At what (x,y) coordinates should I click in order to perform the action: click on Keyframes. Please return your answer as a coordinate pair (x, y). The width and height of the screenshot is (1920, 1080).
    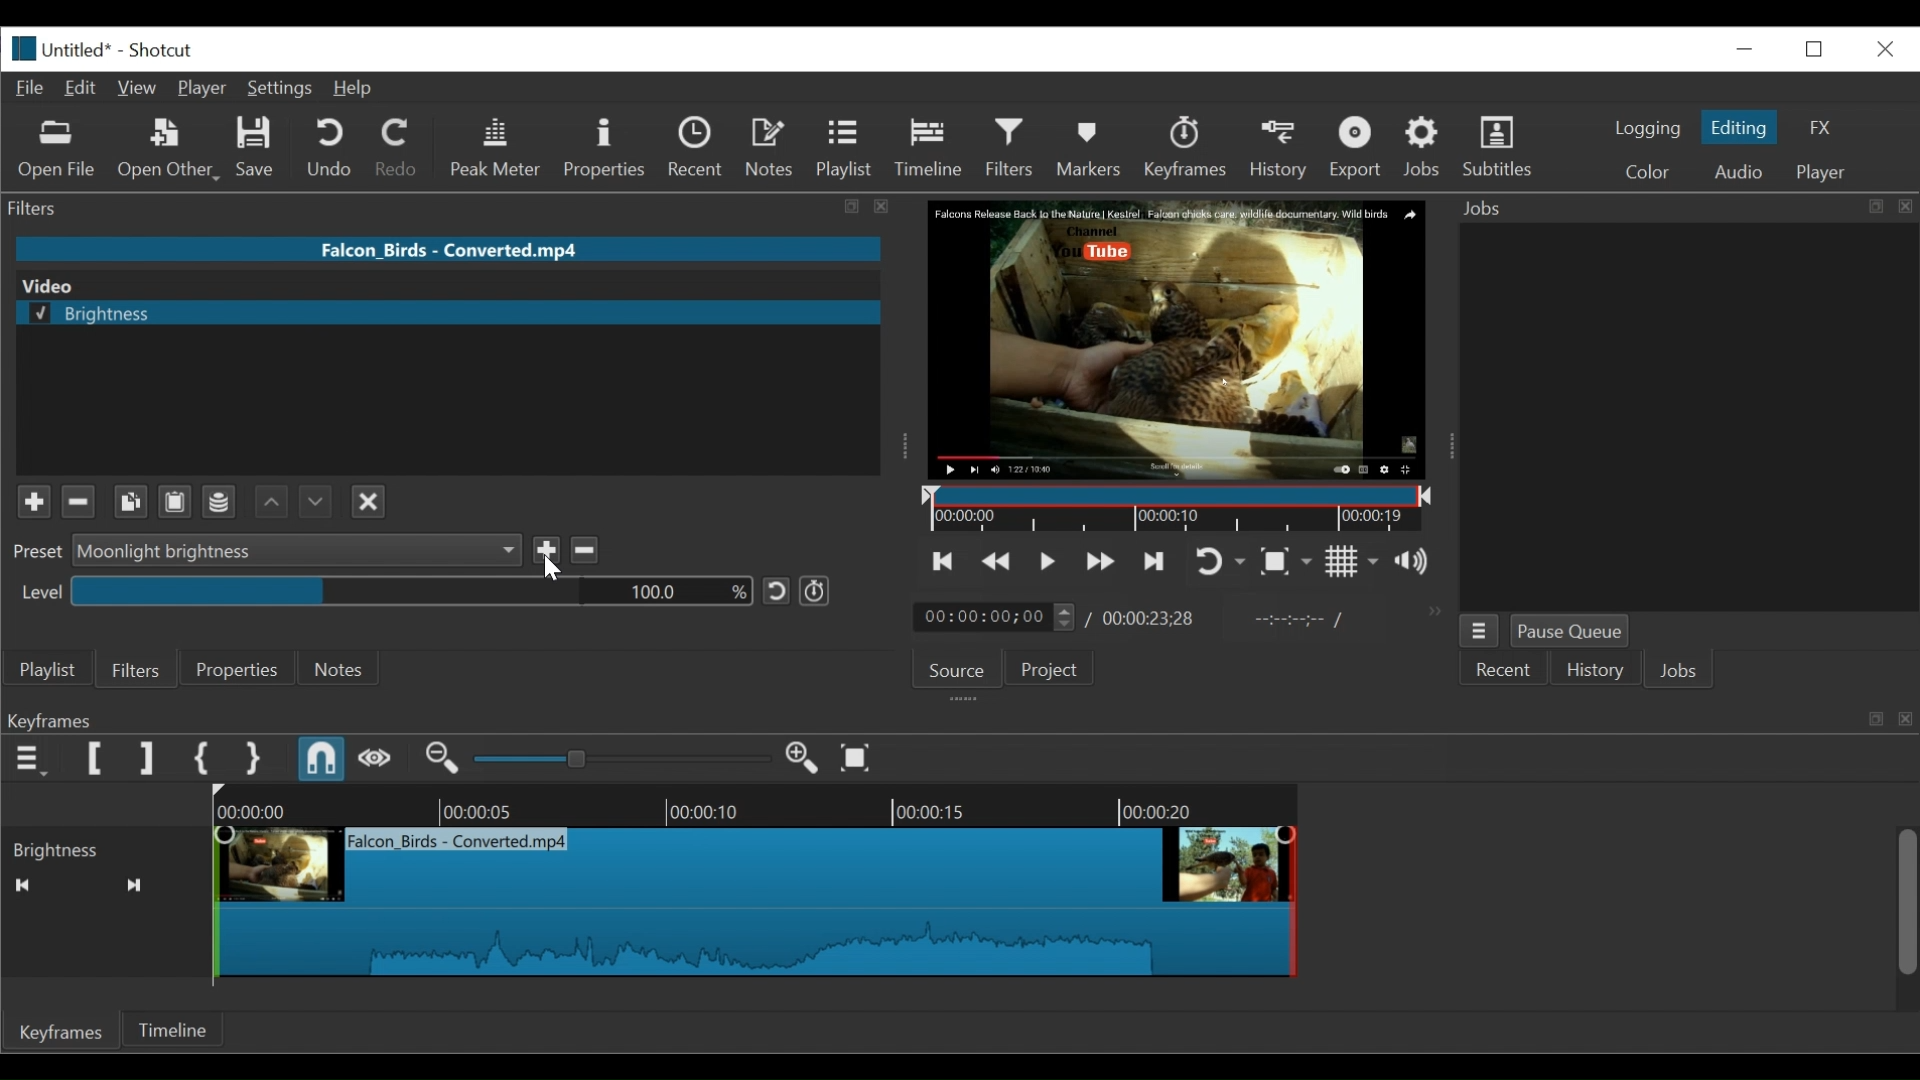
    Looking at the image, I should click on (62, 1033).